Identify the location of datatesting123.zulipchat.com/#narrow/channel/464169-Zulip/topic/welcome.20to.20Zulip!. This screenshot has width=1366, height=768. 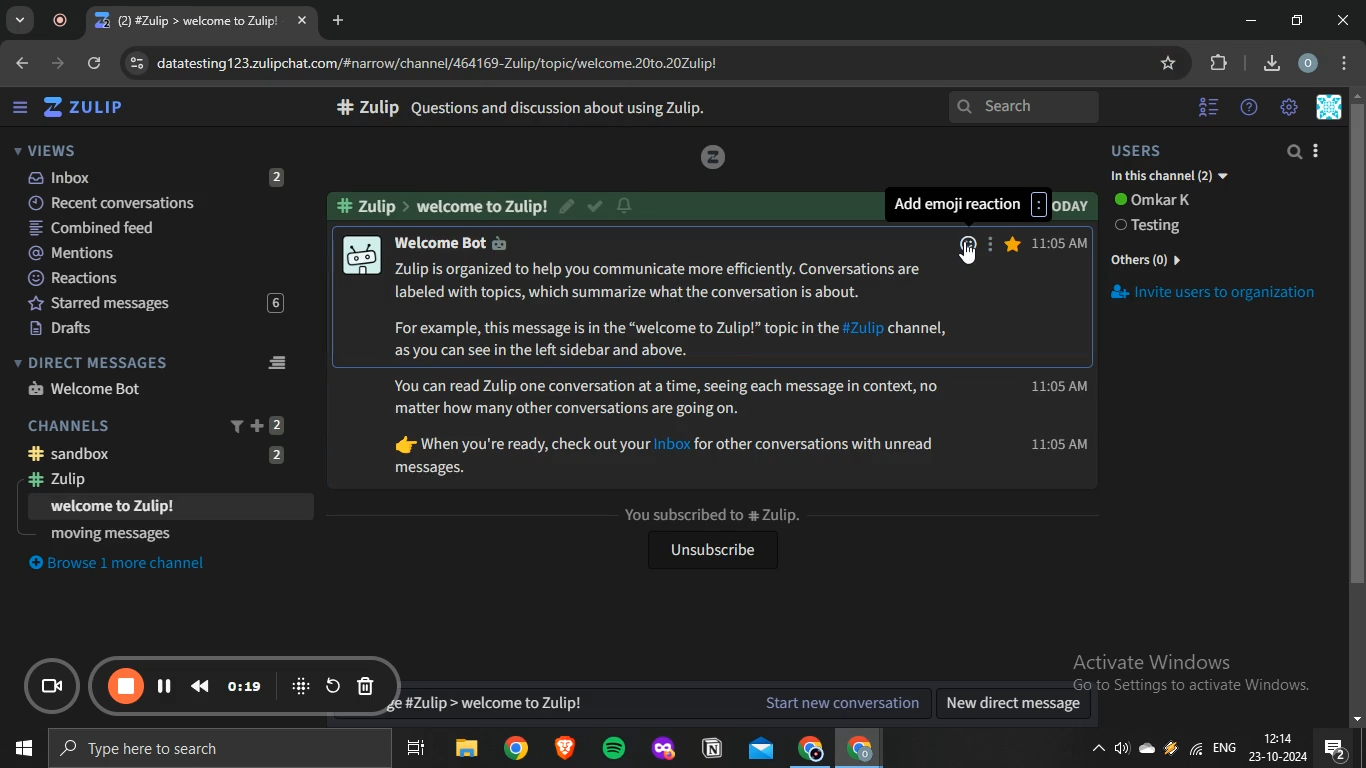
(429, 61).